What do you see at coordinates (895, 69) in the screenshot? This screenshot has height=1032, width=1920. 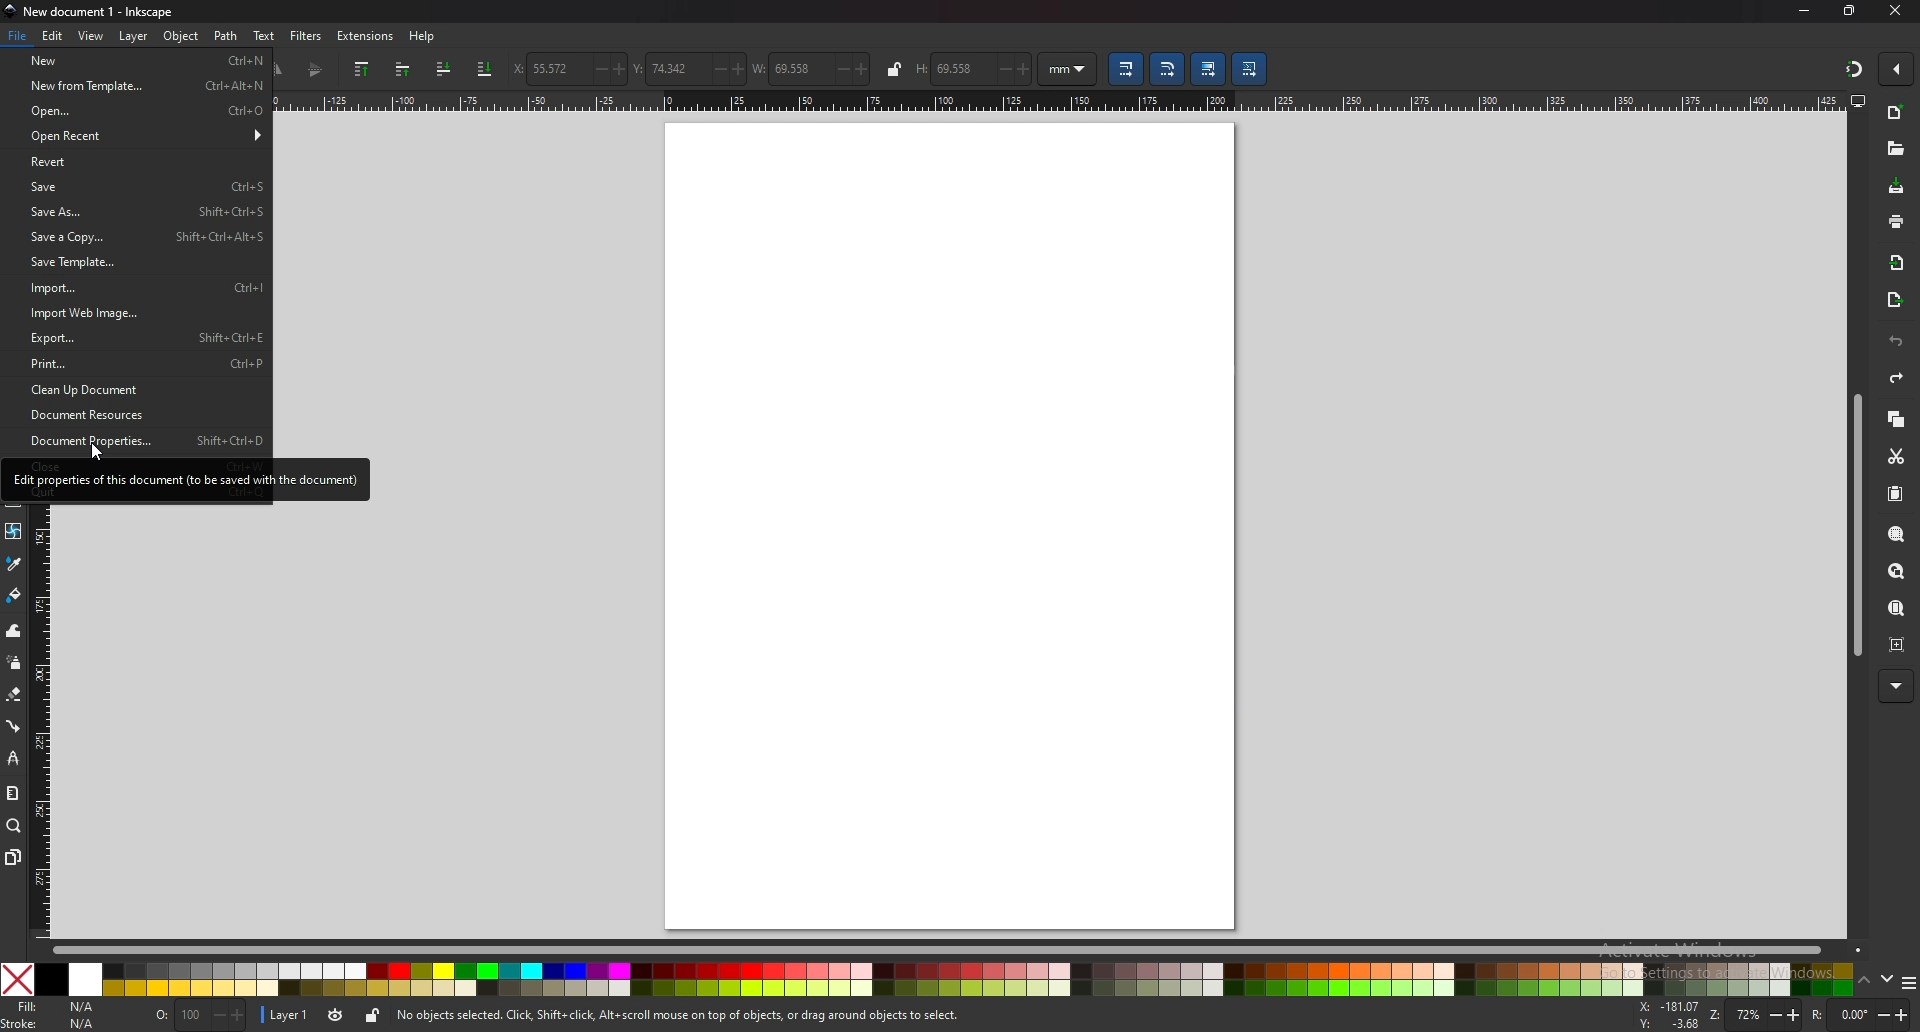 I see `lock` at bounding box center [895, 69].